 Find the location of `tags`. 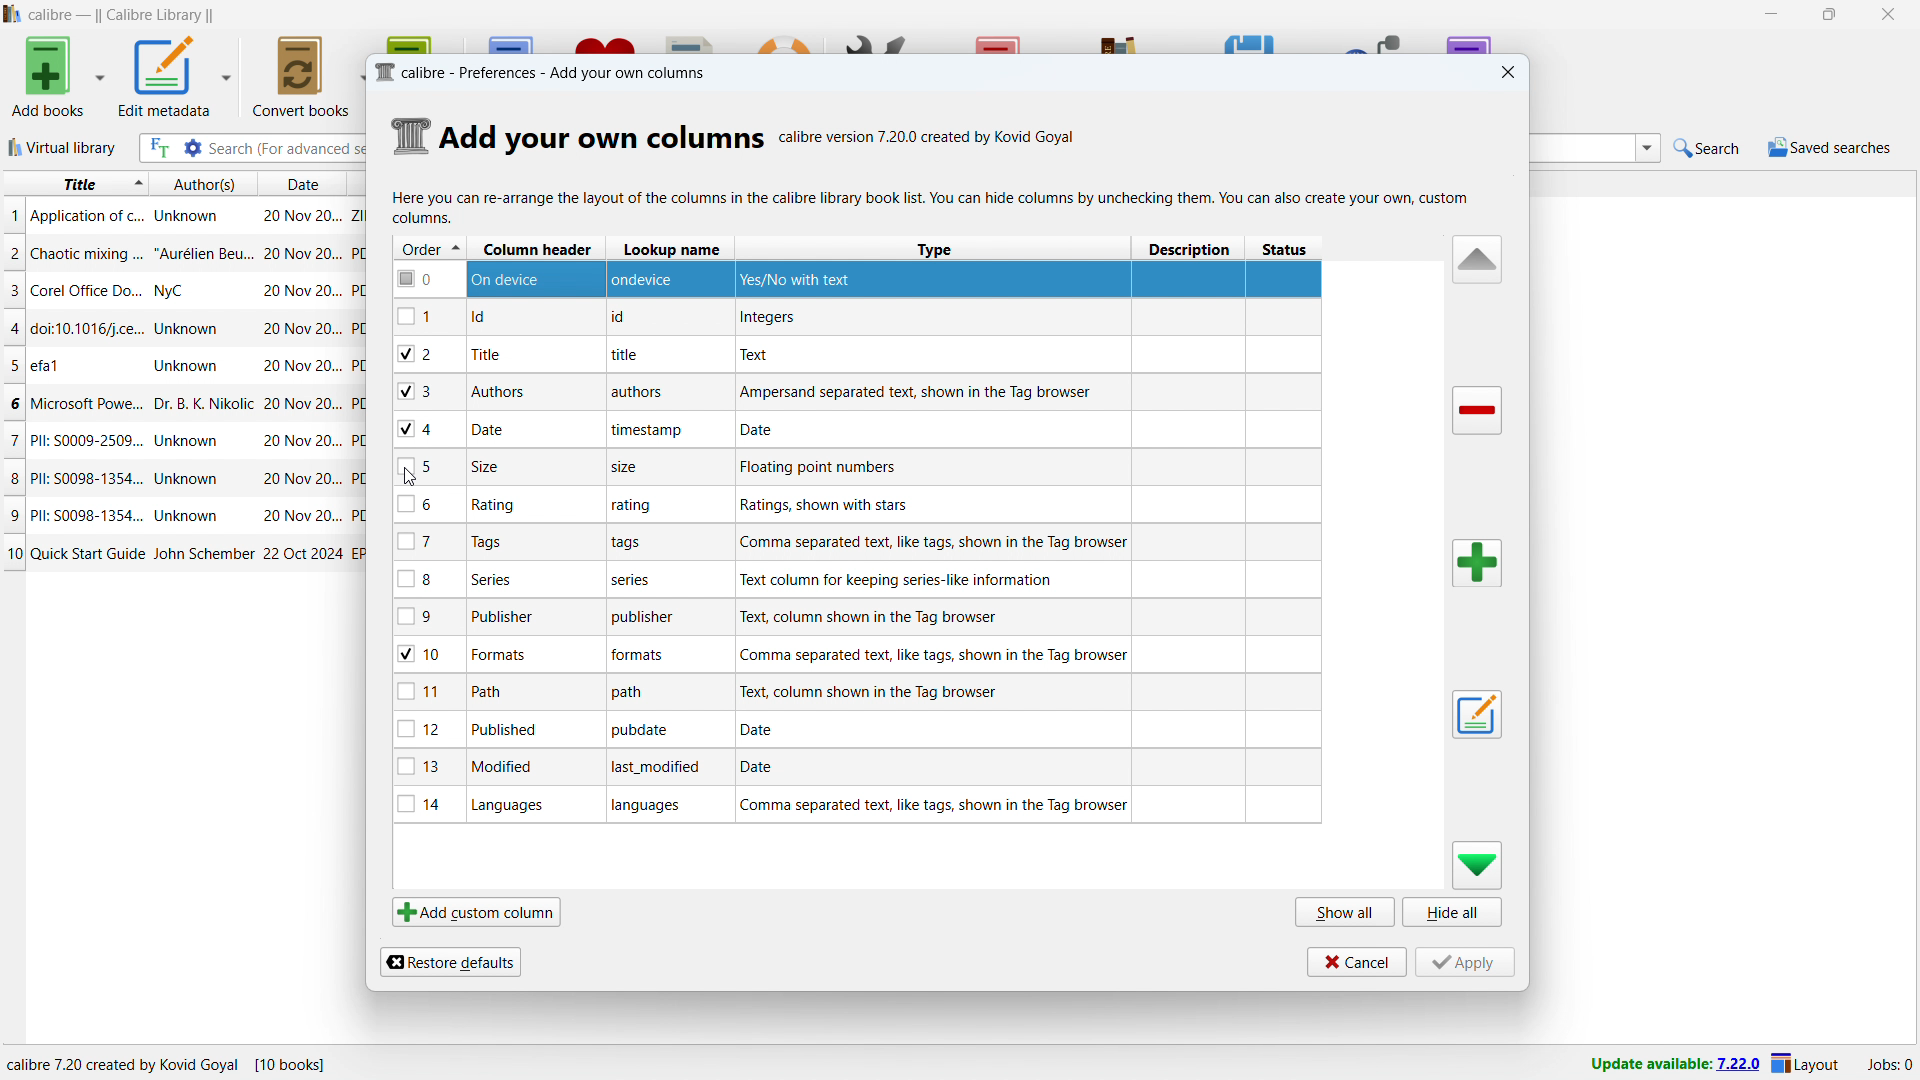

tags is located at coordinates (520, 545).